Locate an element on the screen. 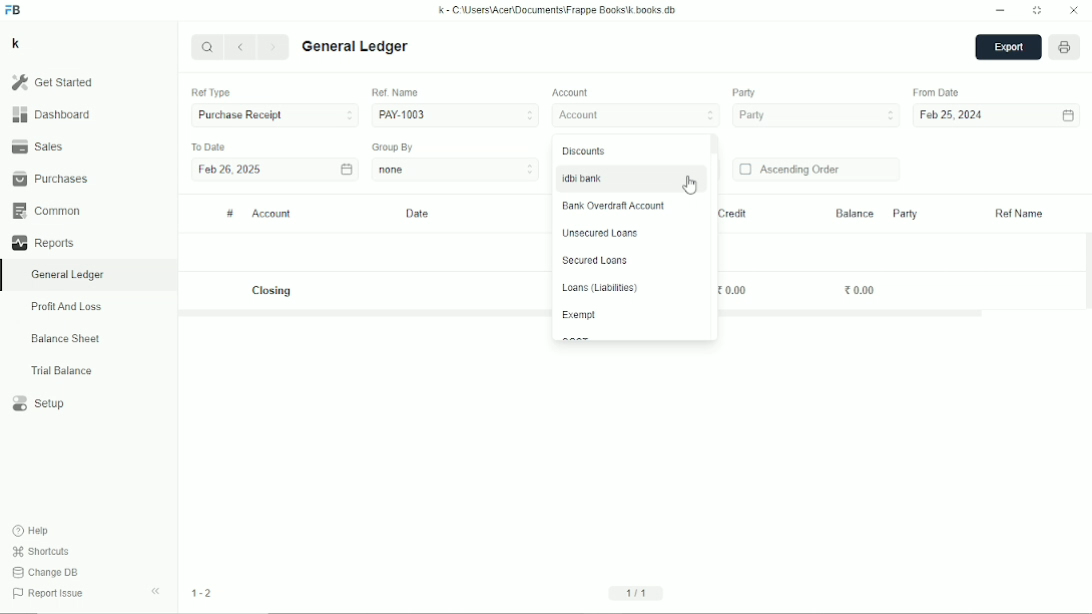 This screenshot has width=1092, height=614. Purchase receipt is located at coordinates (274, 116).